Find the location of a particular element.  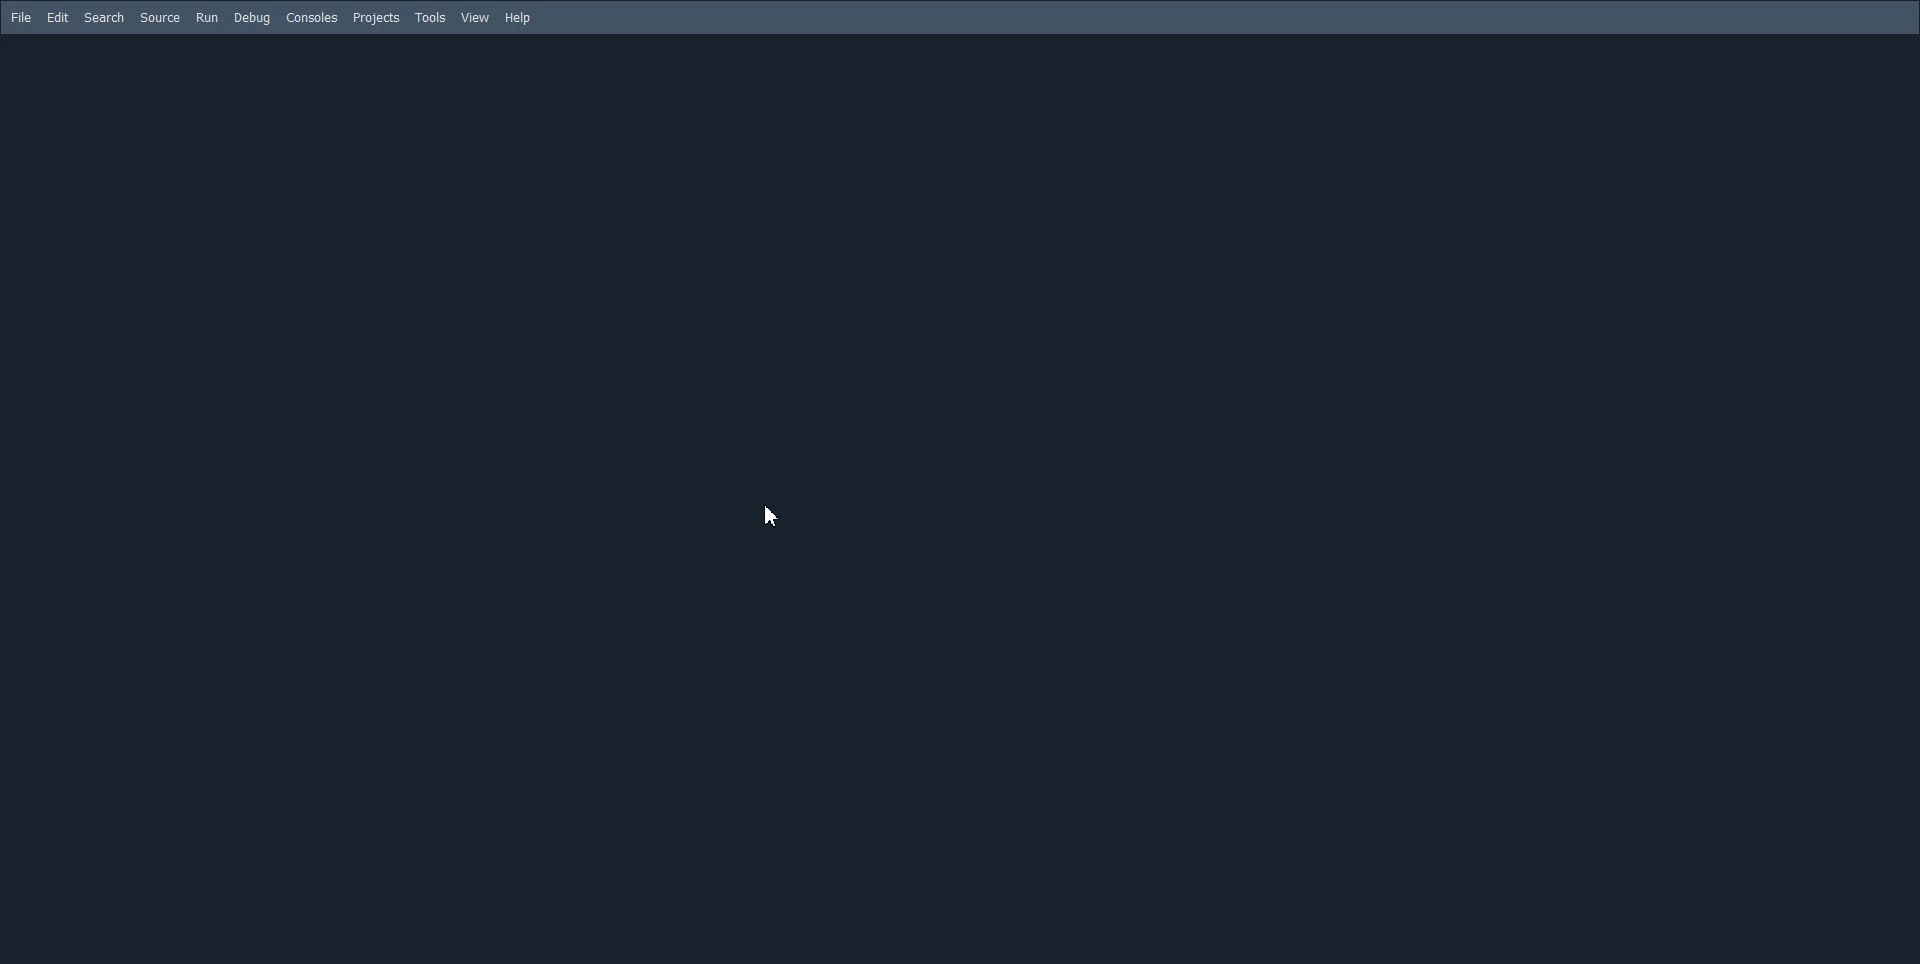

Edit is located at coordinates (58, 18).